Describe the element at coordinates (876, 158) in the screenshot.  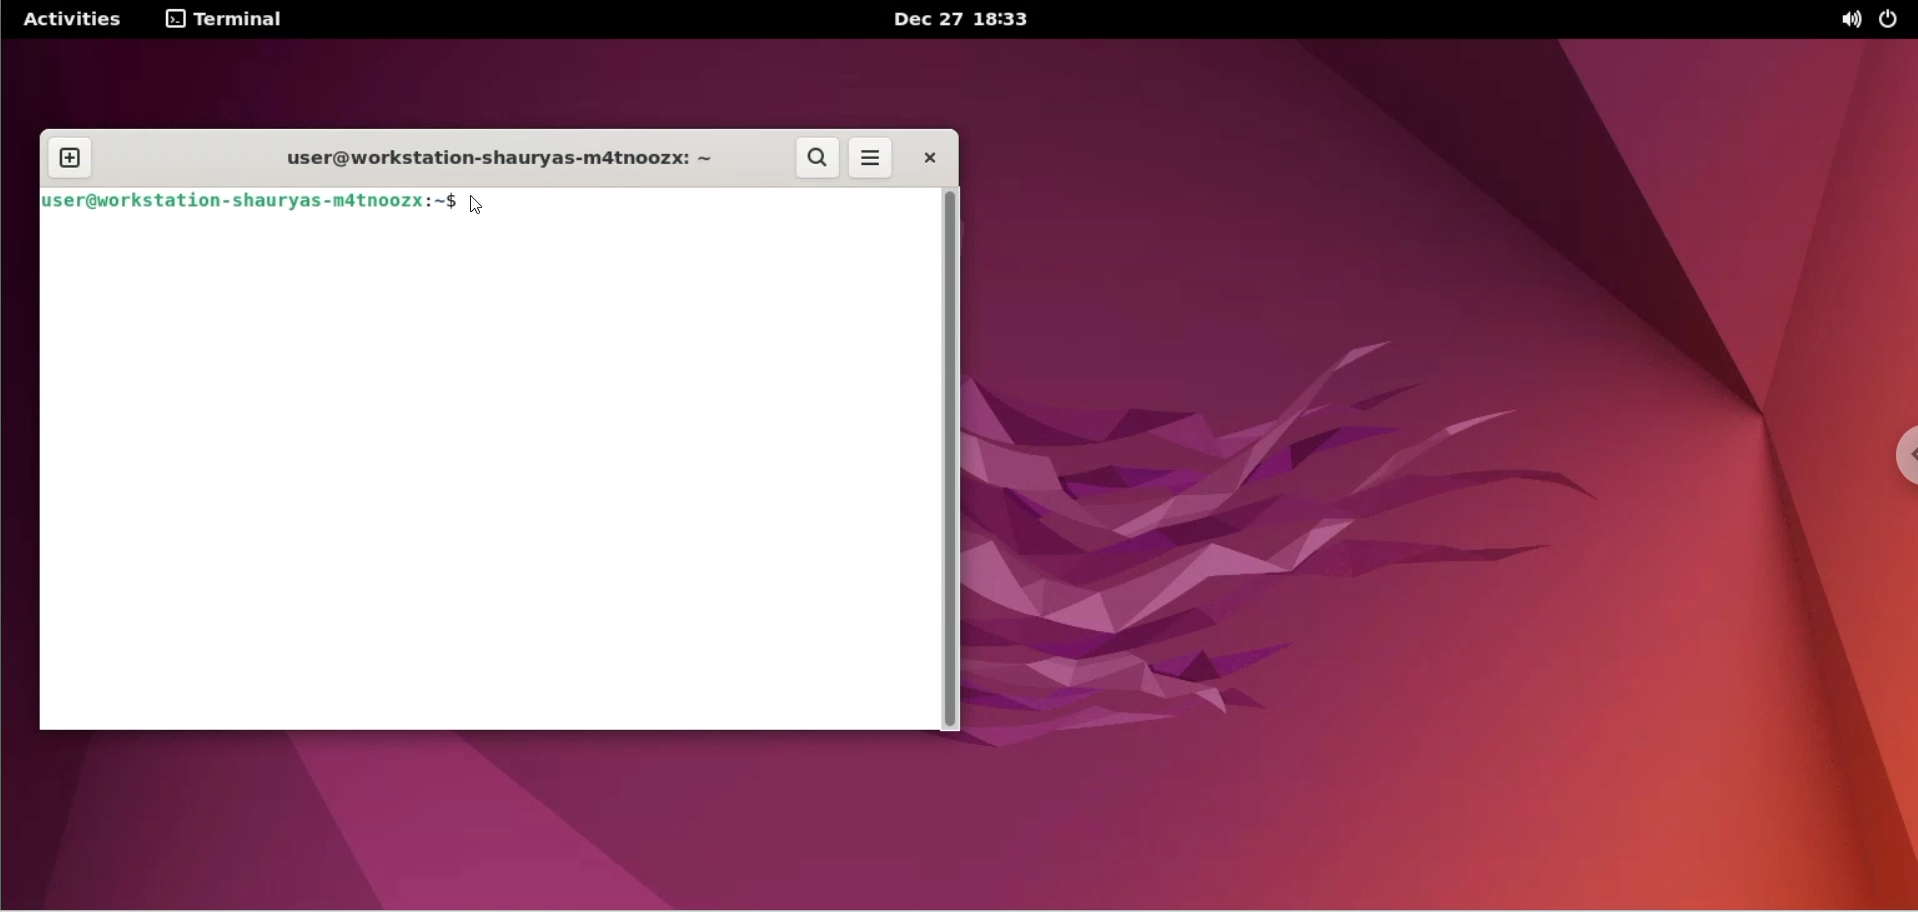
I see `more options` at that location.